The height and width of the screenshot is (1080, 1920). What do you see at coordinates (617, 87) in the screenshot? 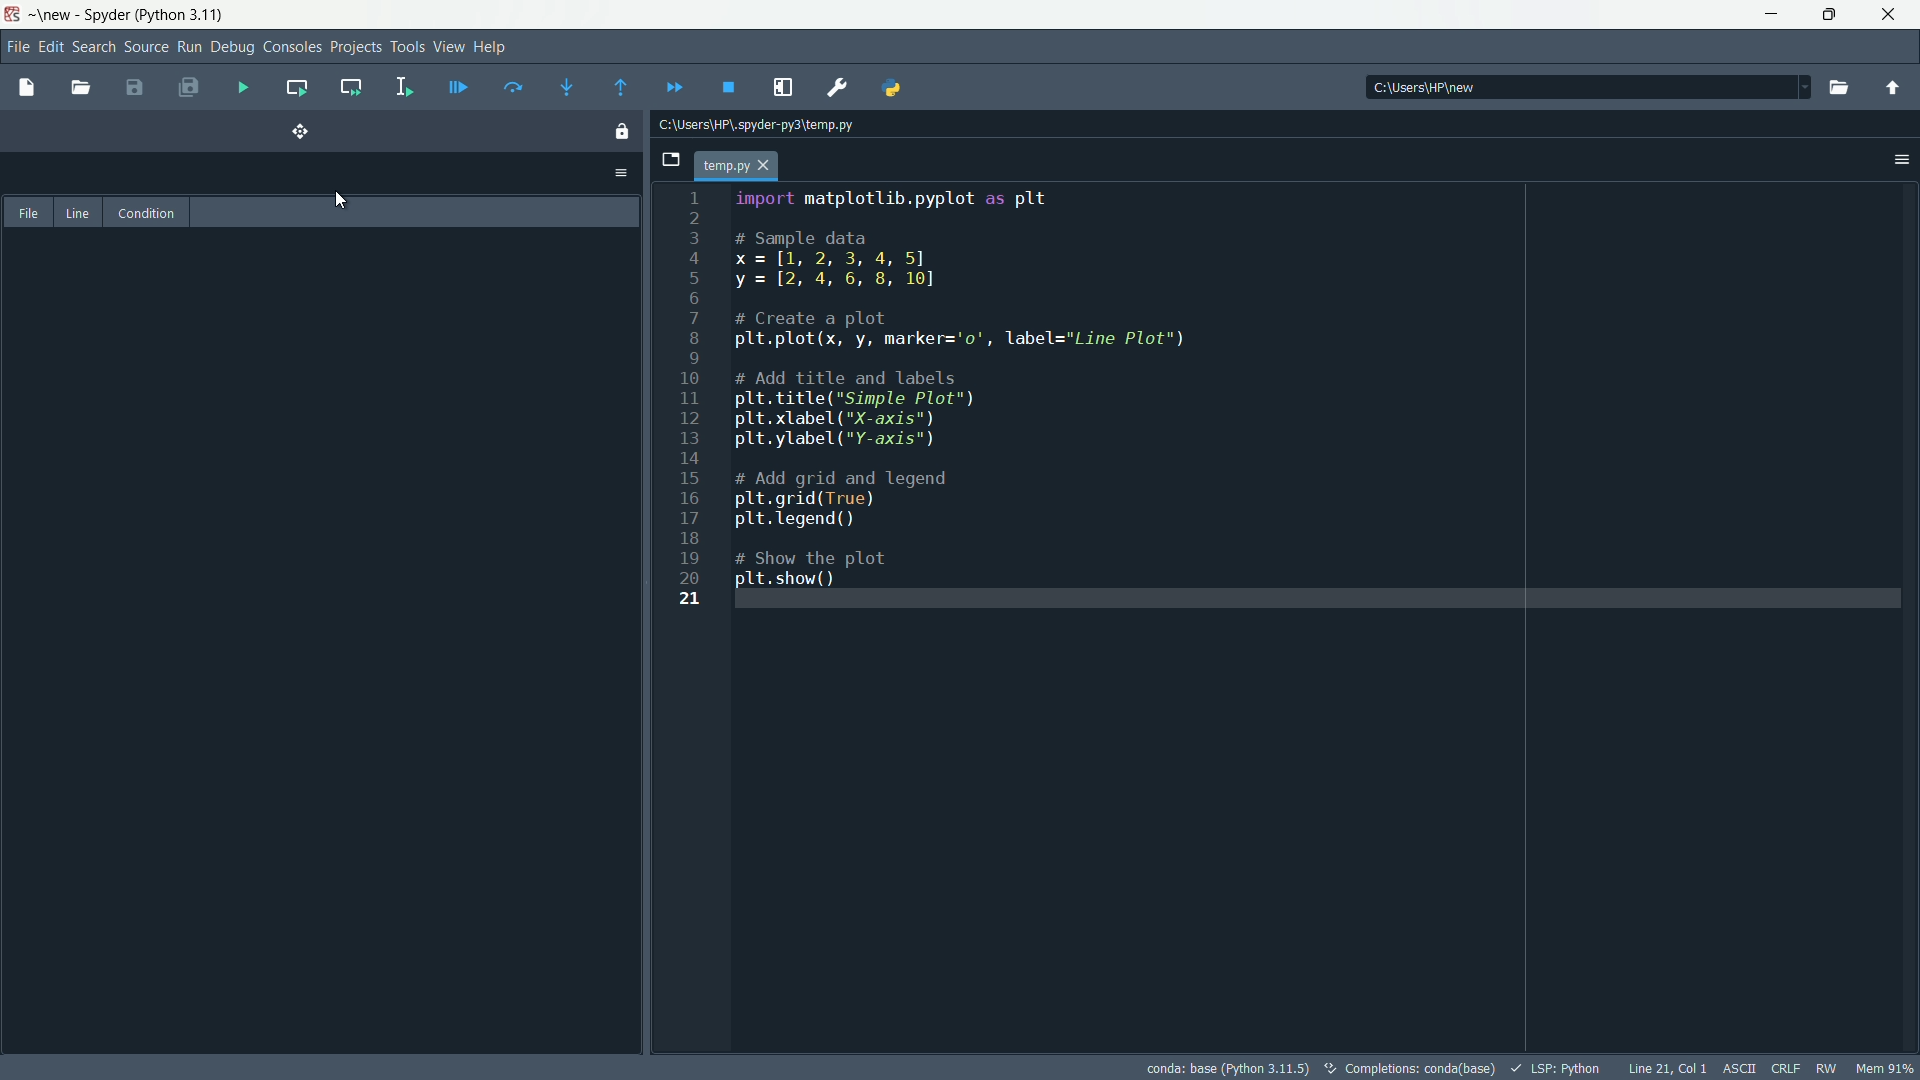
I see `continue execution untill function` at bounding box center [617, 87].